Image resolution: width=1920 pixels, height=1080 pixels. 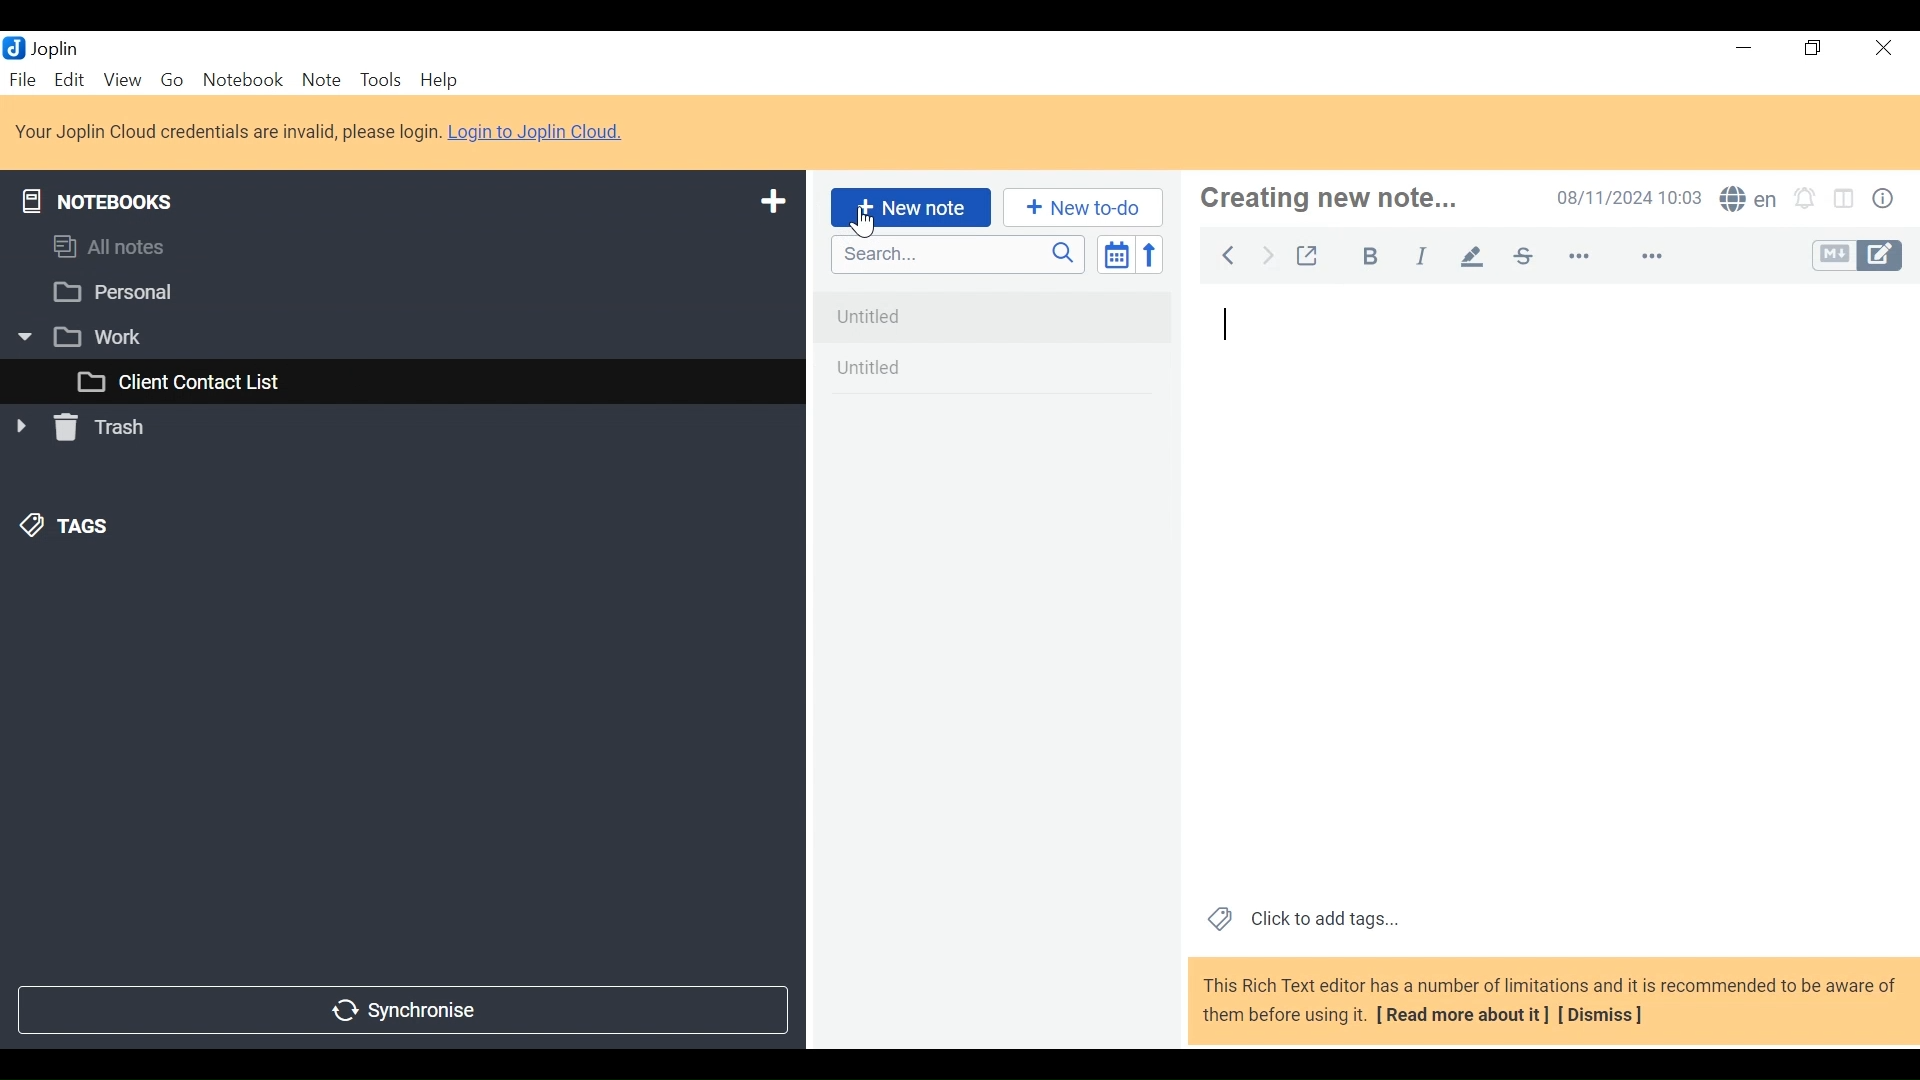 I want to click on Go, so click(x=171, y=81).